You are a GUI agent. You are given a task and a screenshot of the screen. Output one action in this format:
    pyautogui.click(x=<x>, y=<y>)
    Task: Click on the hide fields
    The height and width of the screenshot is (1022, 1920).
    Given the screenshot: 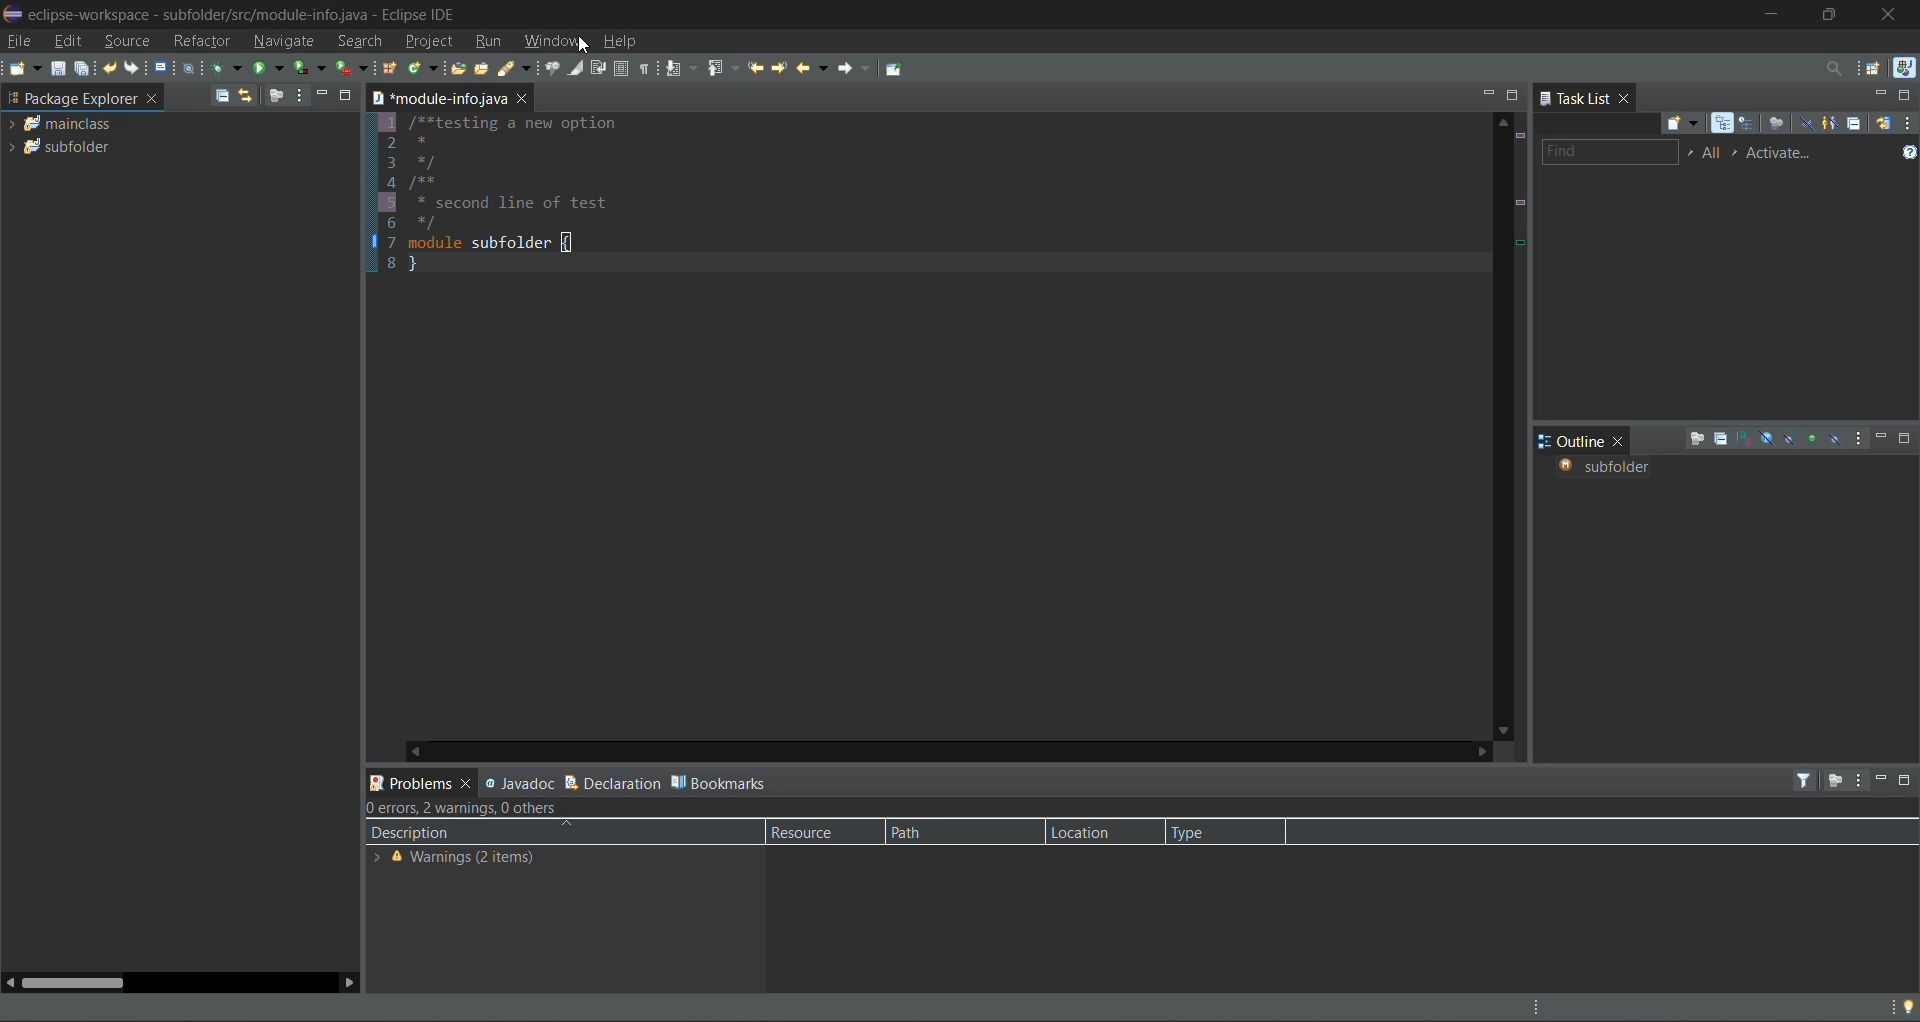 What is the action you would take?
    pyautogui.click(x=1767, y=436)
    